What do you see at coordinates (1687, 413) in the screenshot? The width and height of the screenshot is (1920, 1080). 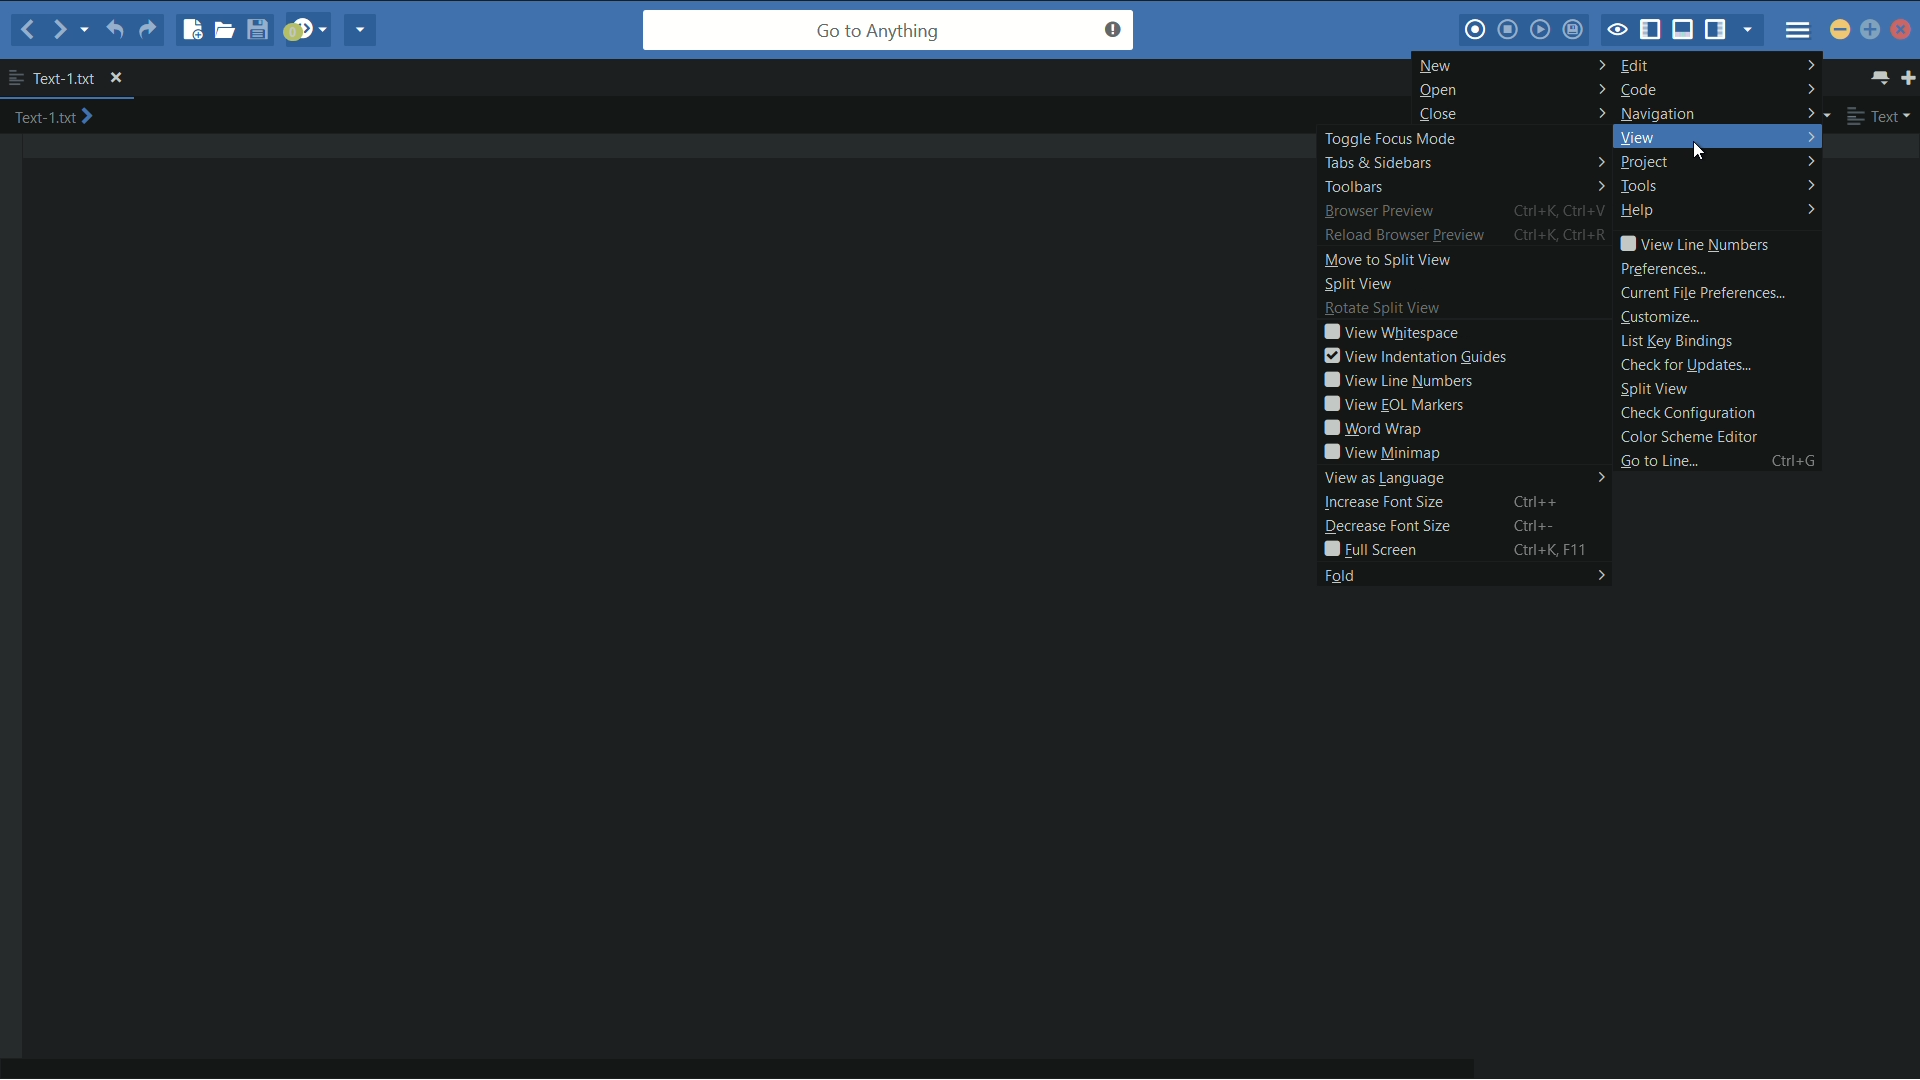 I see `check configuration` at bounding box center [1687, 413].